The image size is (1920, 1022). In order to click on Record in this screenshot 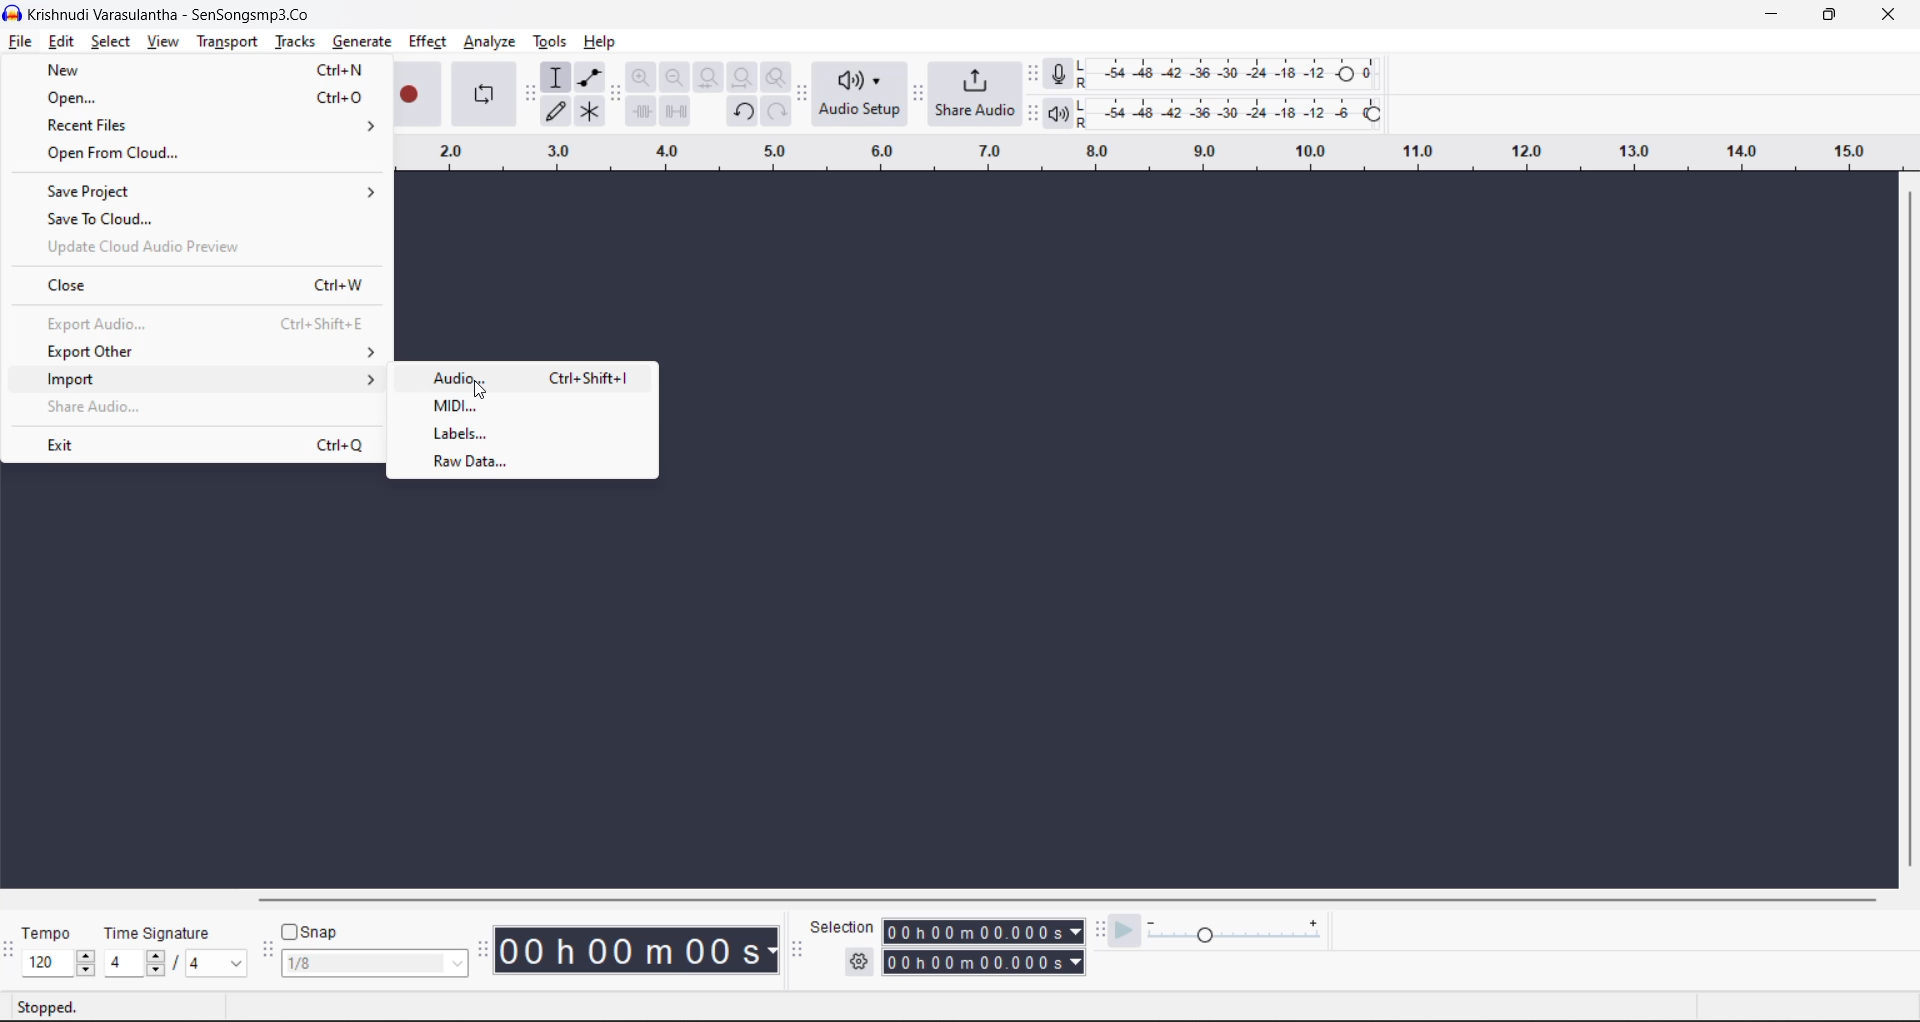, I will do `click(417, 90)`.